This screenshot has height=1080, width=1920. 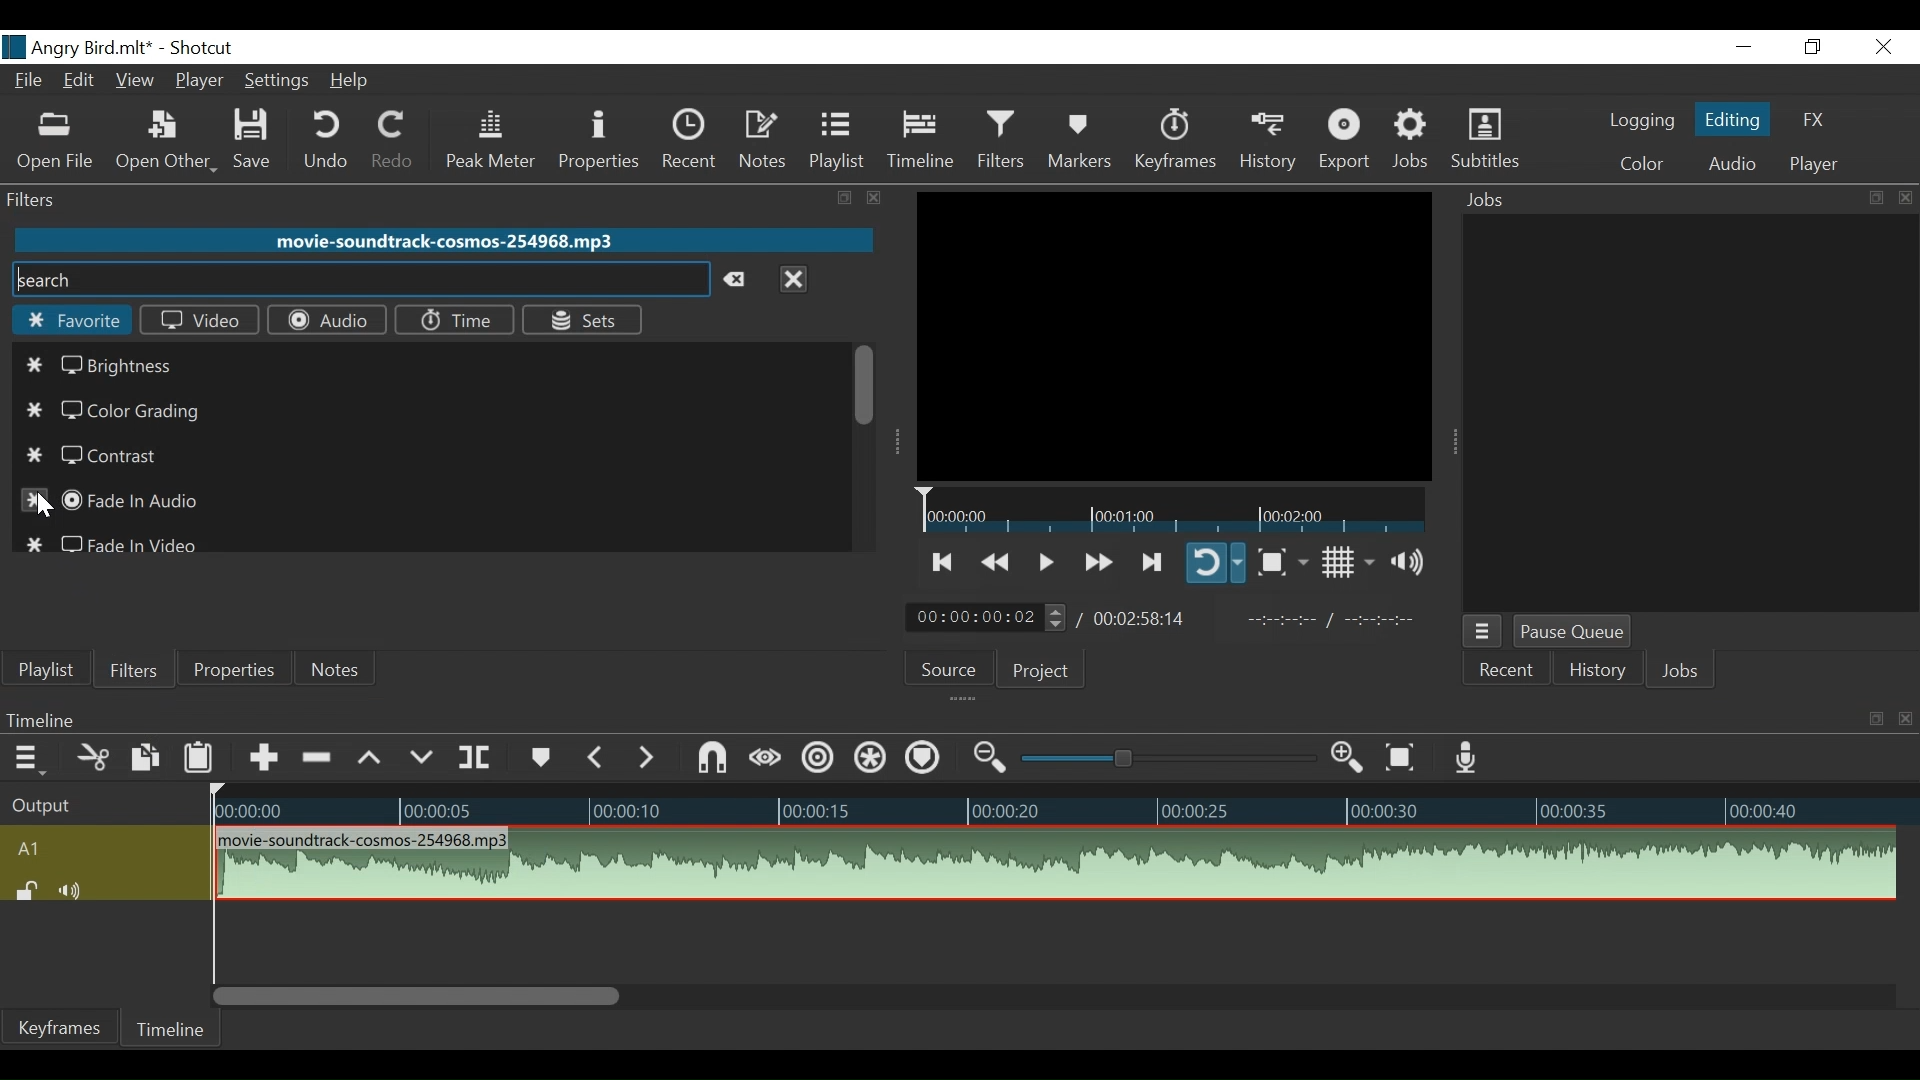 I want to click on Recent, so click(x=692, y=138).